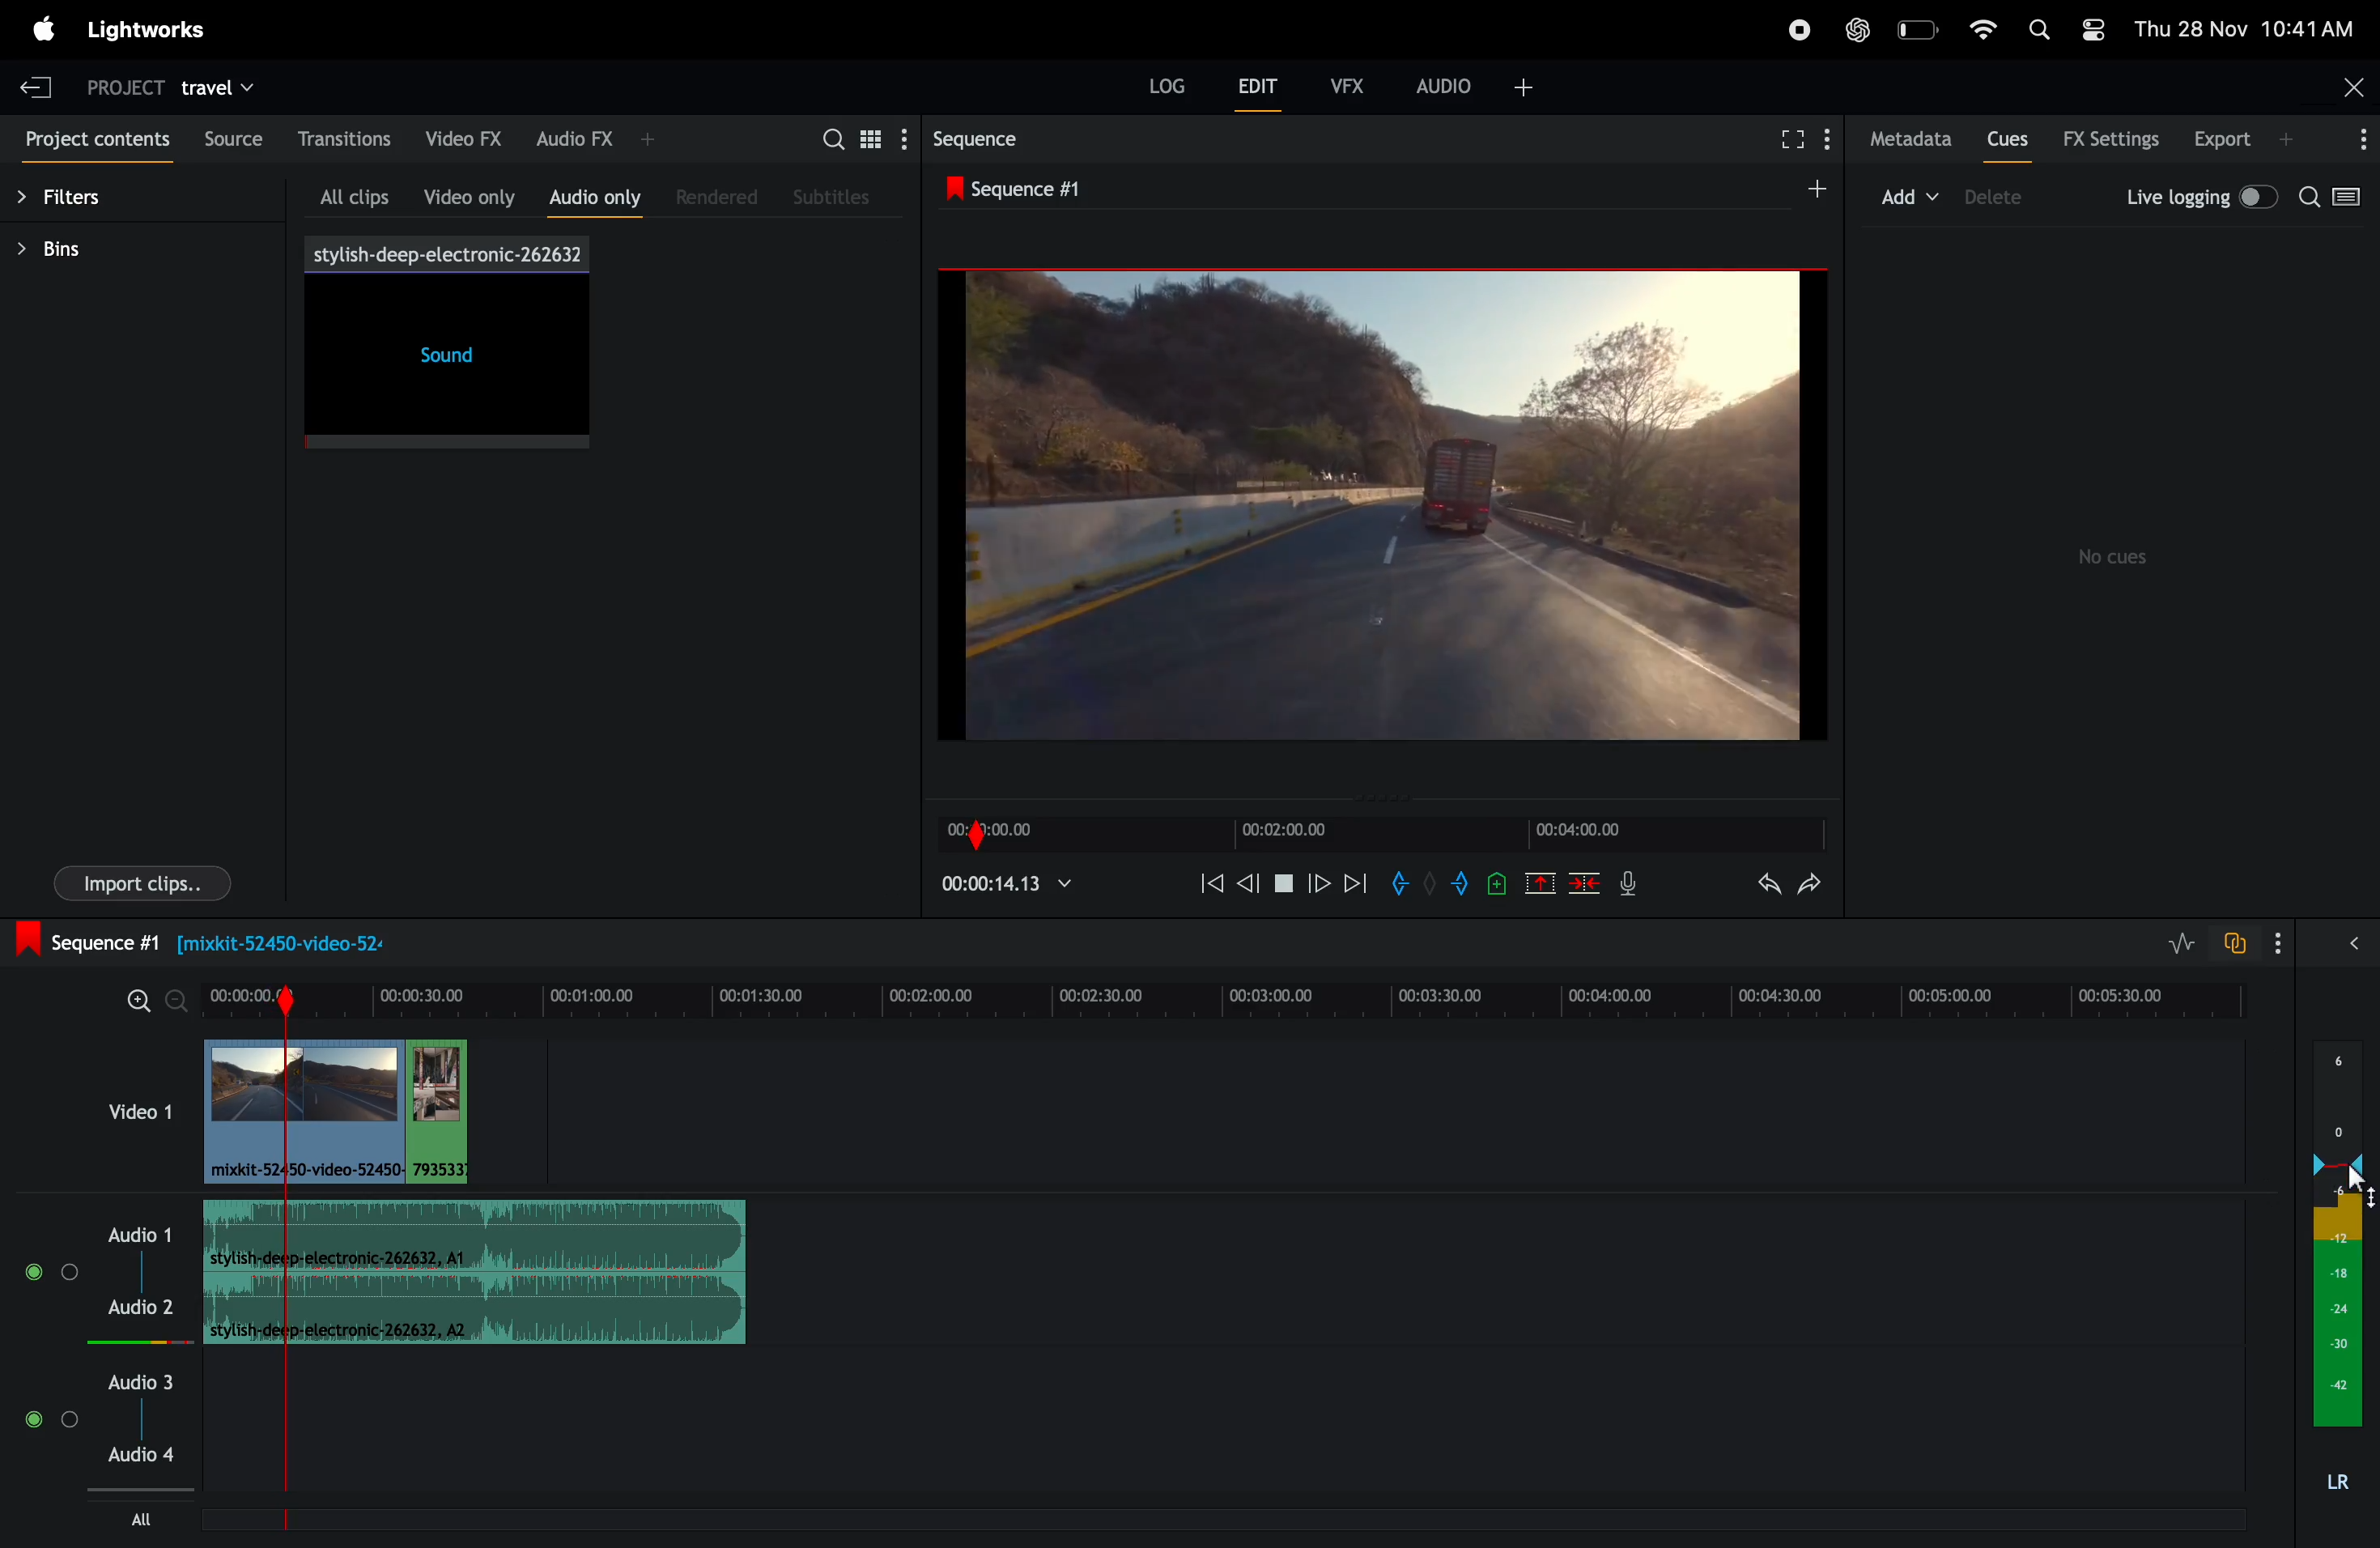 The width and height of the screenshot is (2380, 1548). I want to click on LOG, so click(1167, 85).